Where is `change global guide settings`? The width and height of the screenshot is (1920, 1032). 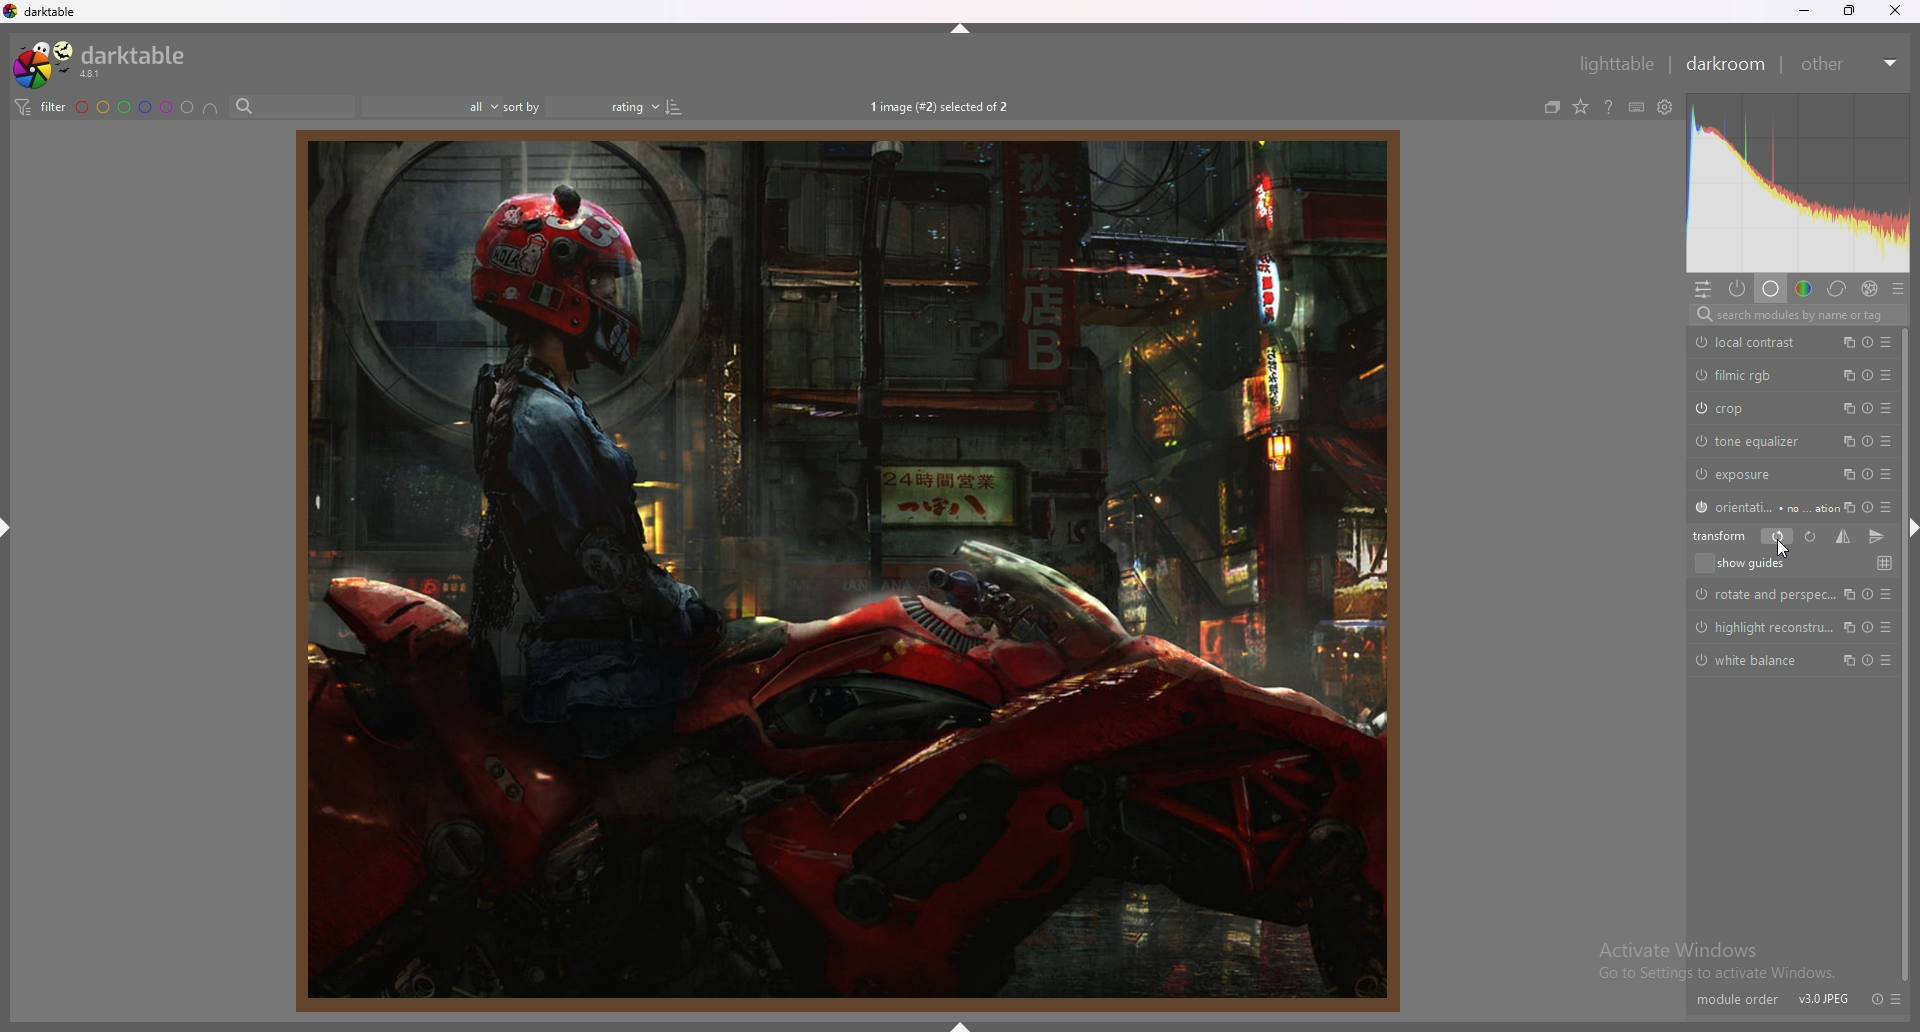 change global guide settings is located at coordinates (1884, 563).